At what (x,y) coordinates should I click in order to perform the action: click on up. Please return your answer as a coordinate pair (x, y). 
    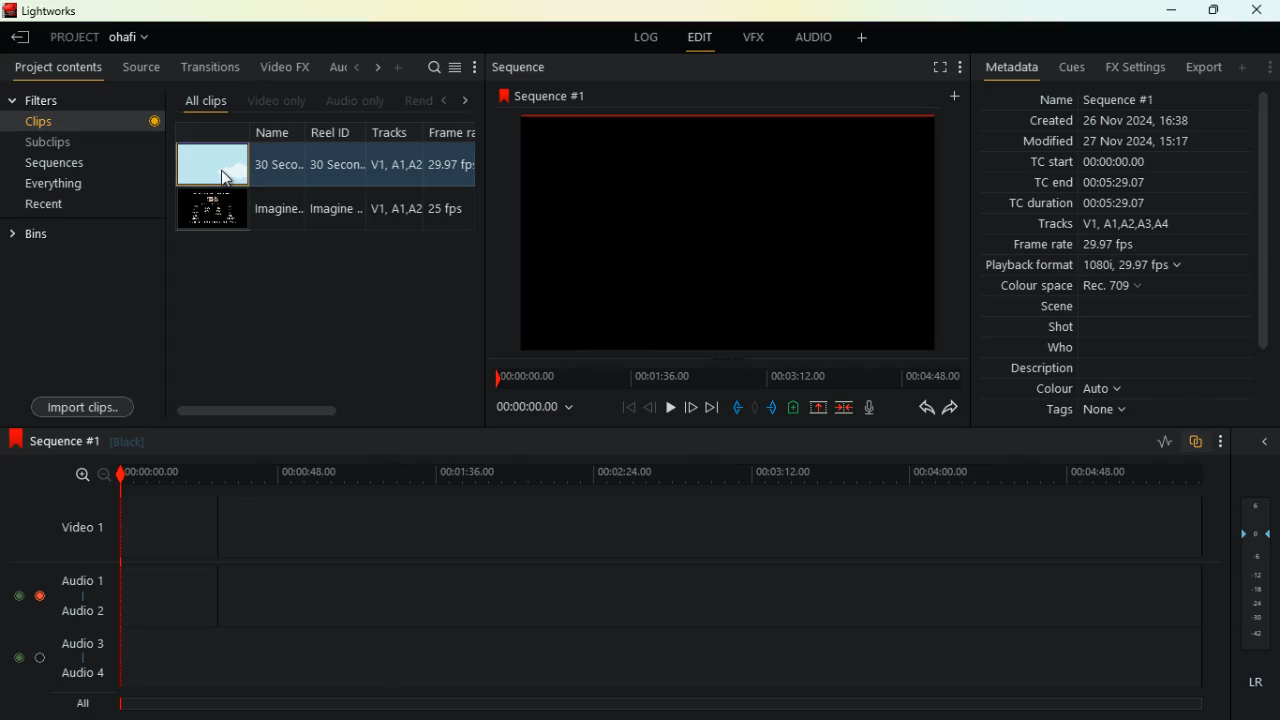
    Looking at the image, I should click on (818, 408).